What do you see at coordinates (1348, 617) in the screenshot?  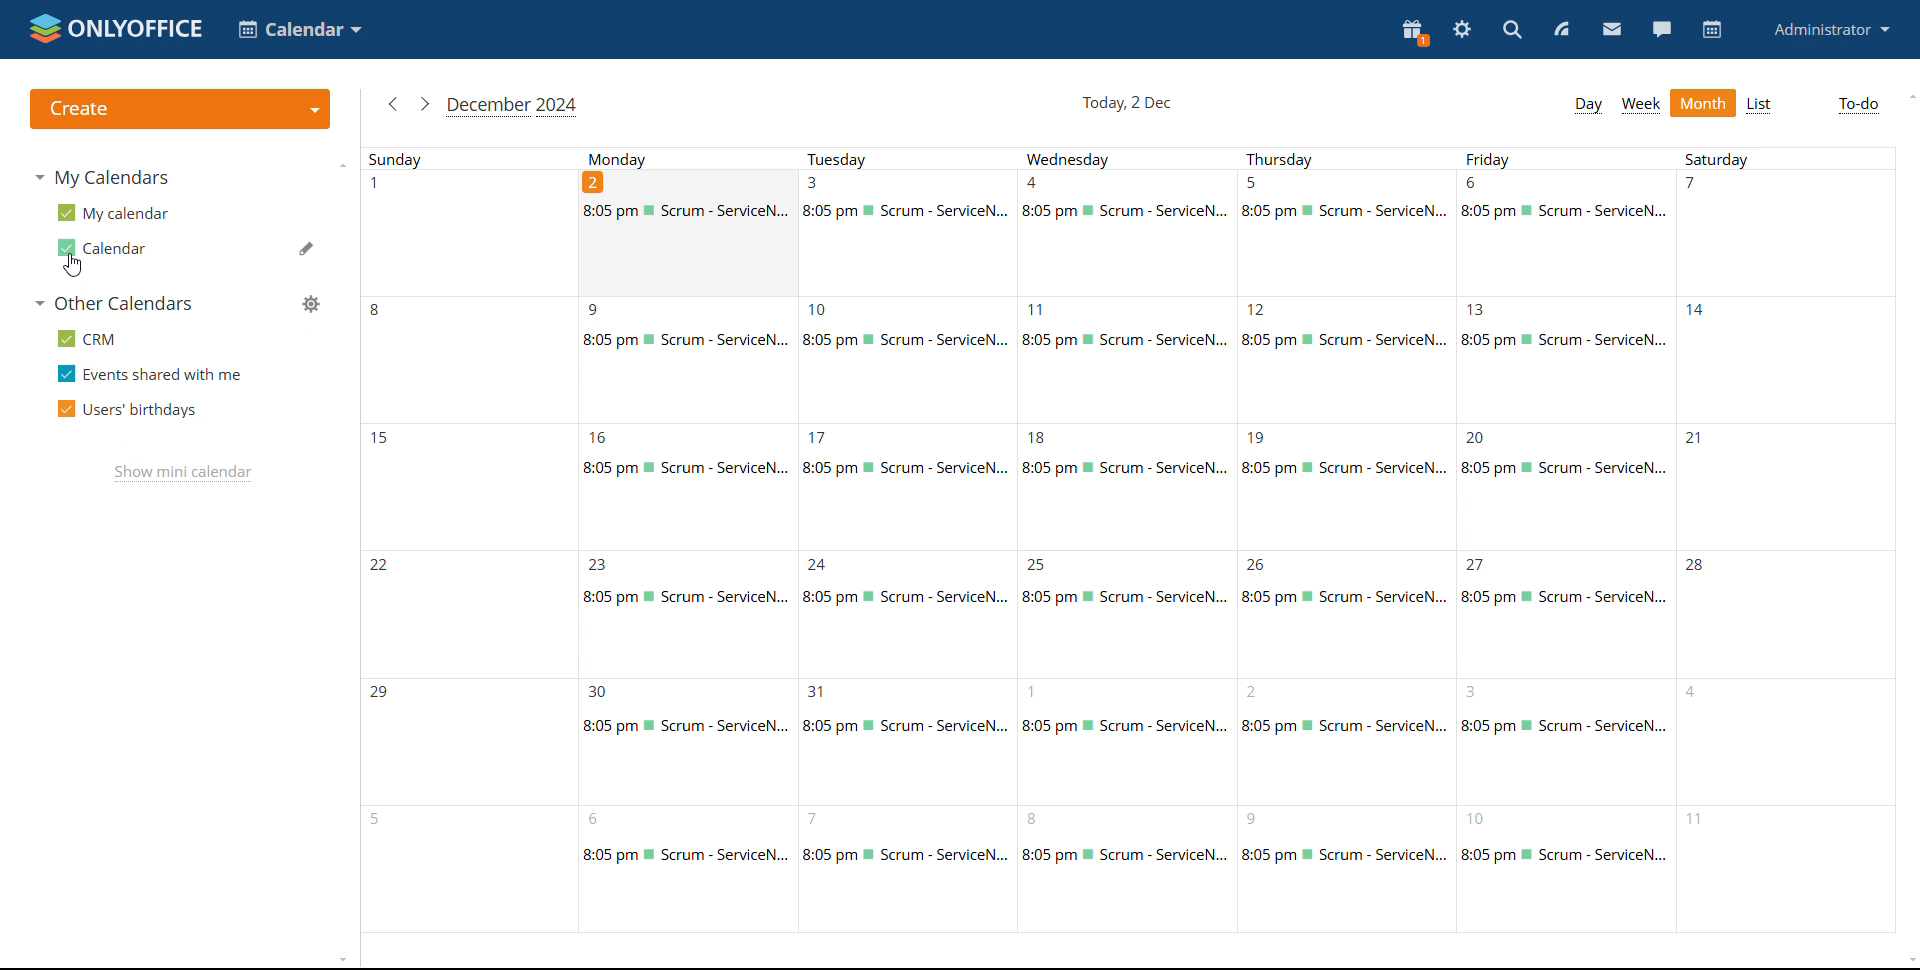 I see `26` at bounding box center [1348, 617].